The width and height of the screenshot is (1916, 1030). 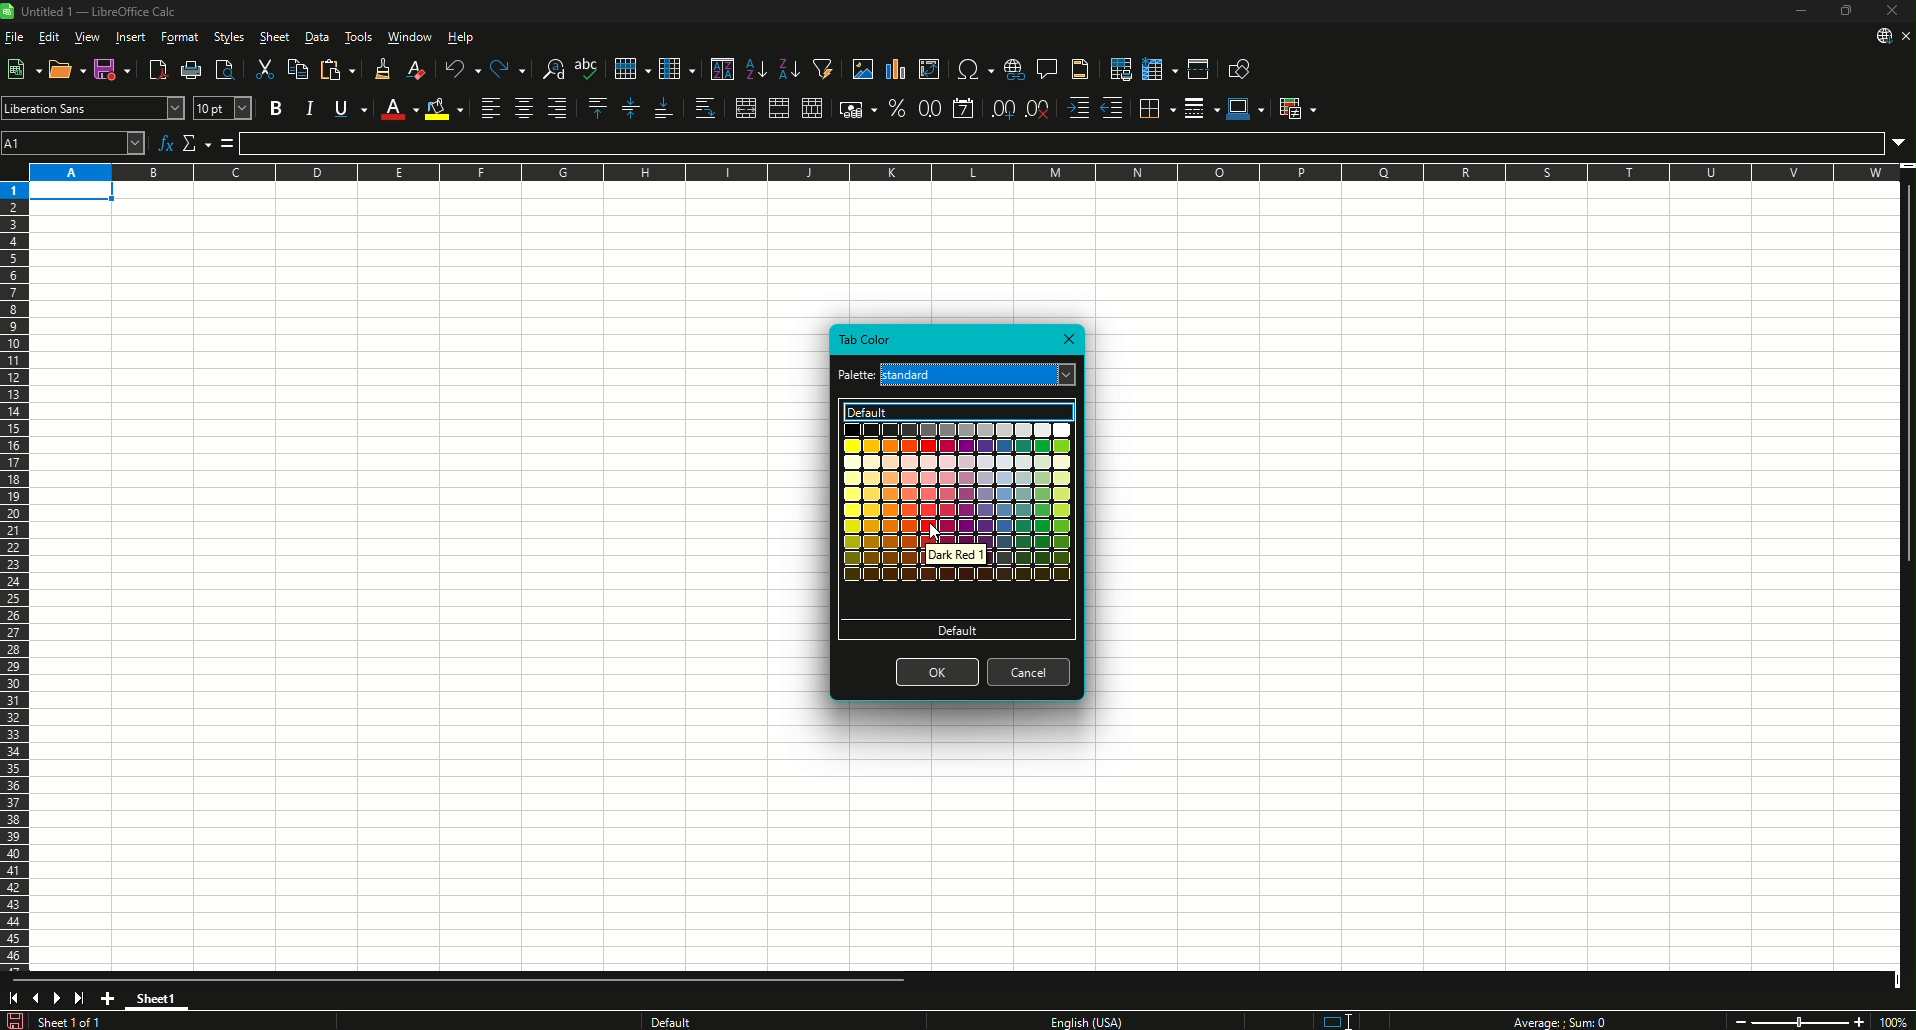 What do you see at coordinates (1893, 1022) in the screenshot?
I see `Zoom Factor` at bounding box center [1893, 1022].